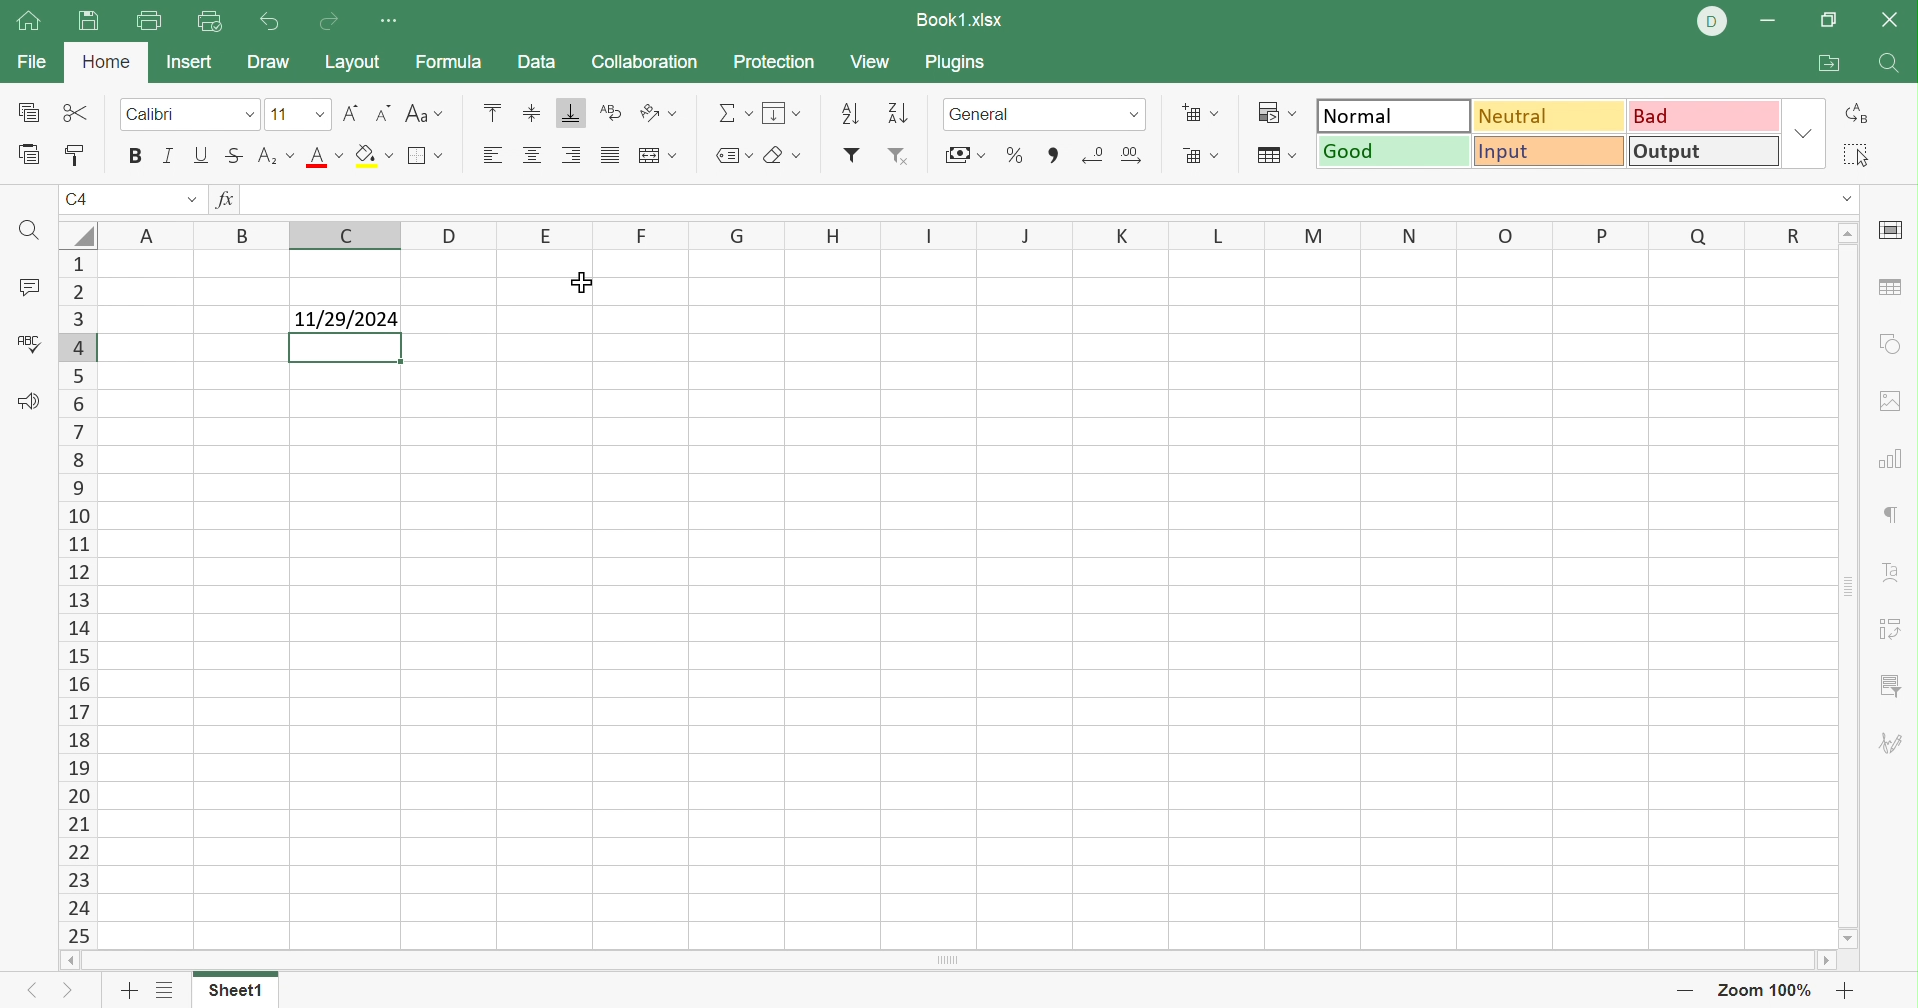 The height and width of the screenshot is (1008, 1918). Describe the element at coordinates (1552, 119) in the screenshot. I see `Neutral` at that location.